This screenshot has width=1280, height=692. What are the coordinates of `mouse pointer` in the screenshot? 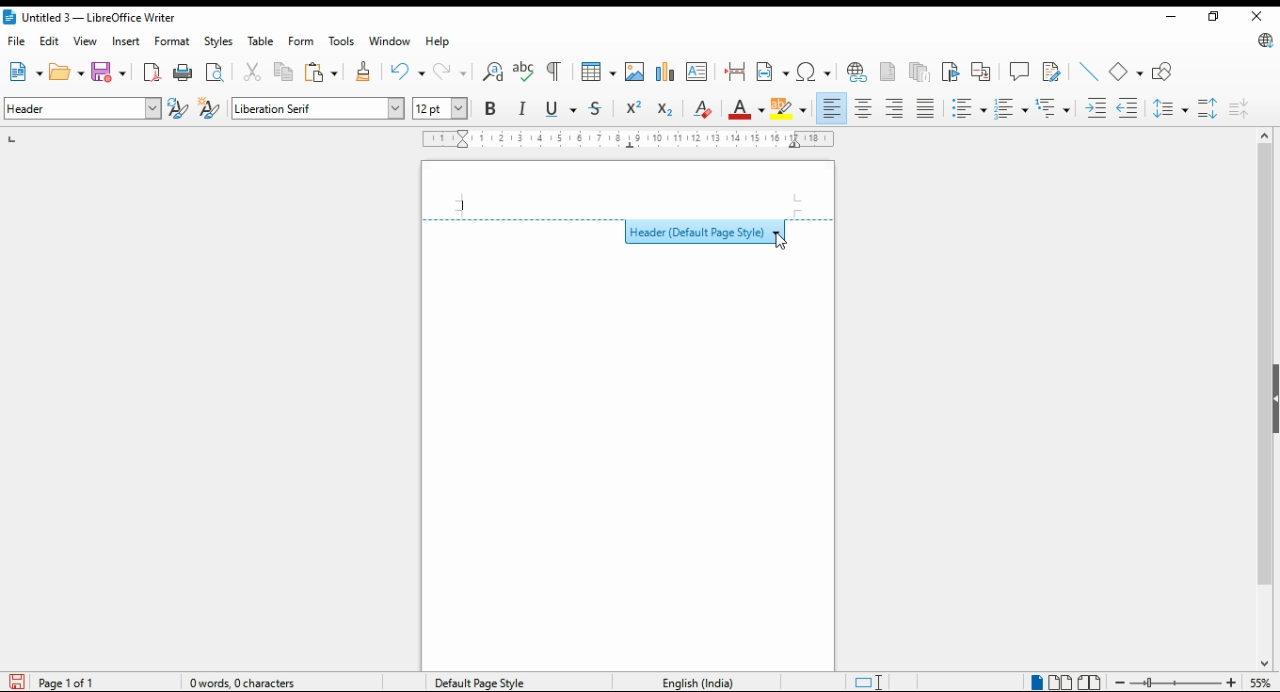 It's located at (780, 243).